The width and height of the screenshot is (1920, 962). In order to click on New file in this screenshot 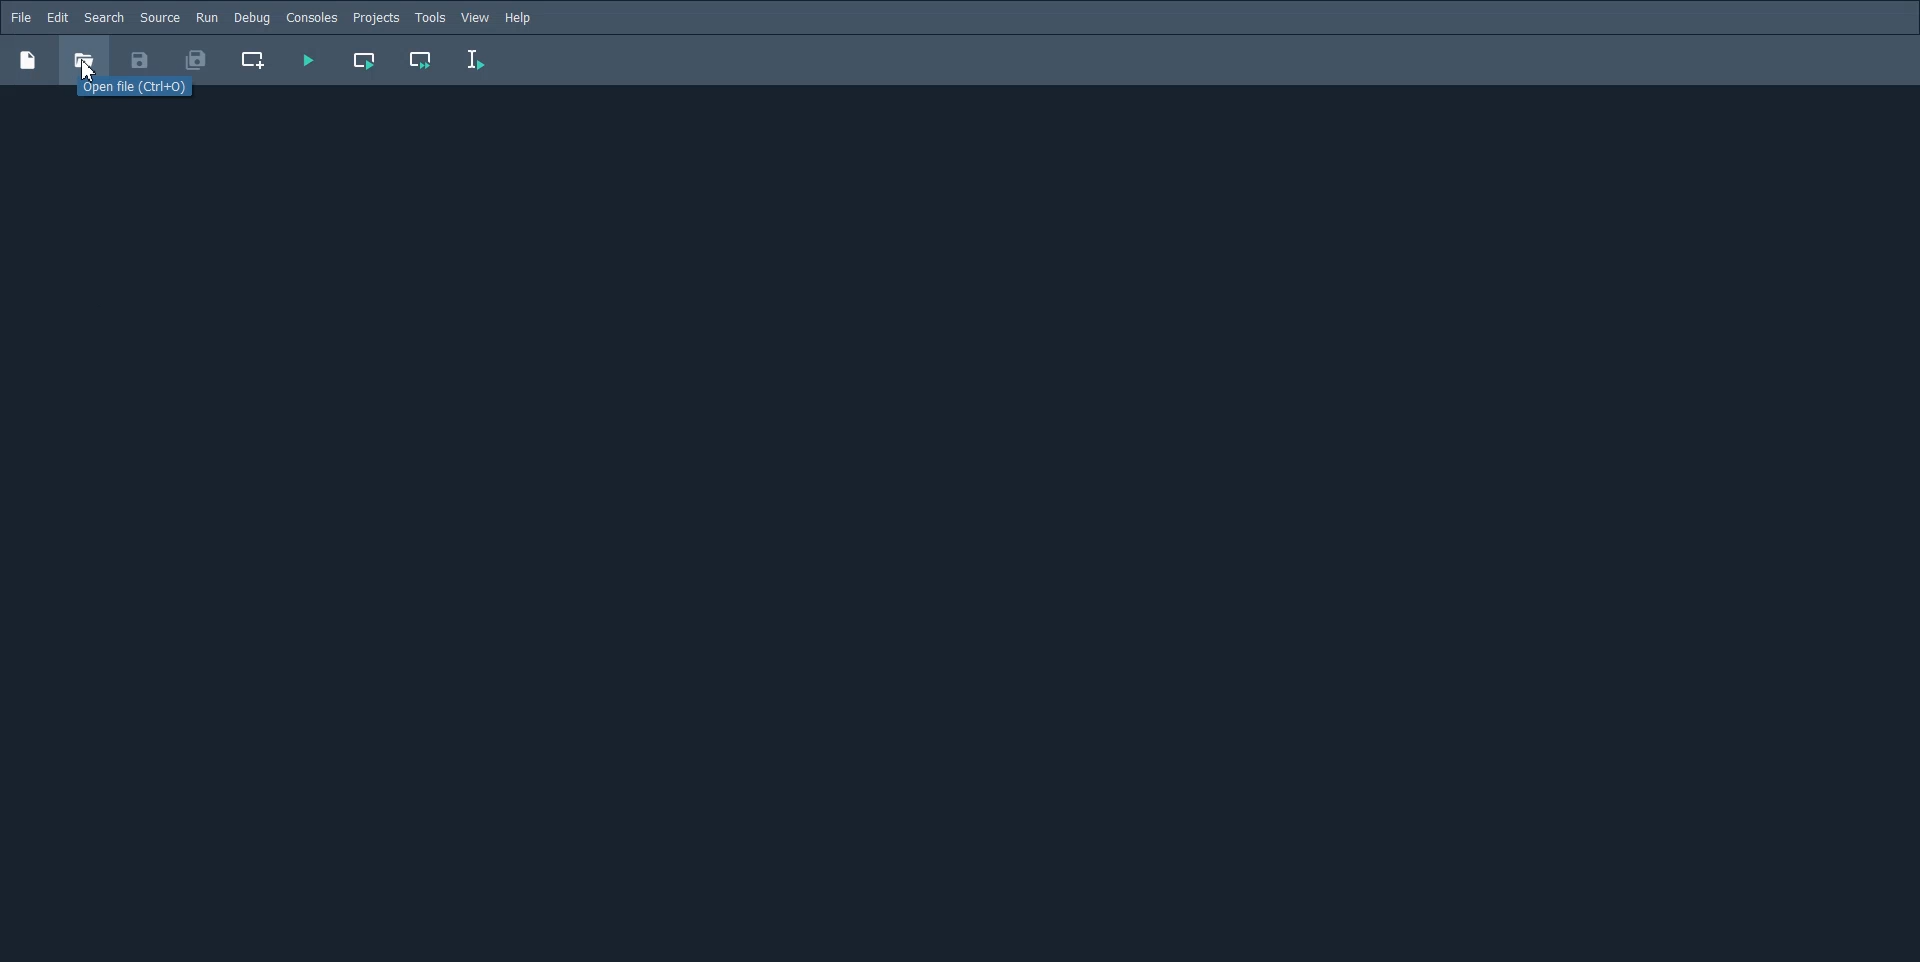, I will do `click(27, 59)`.